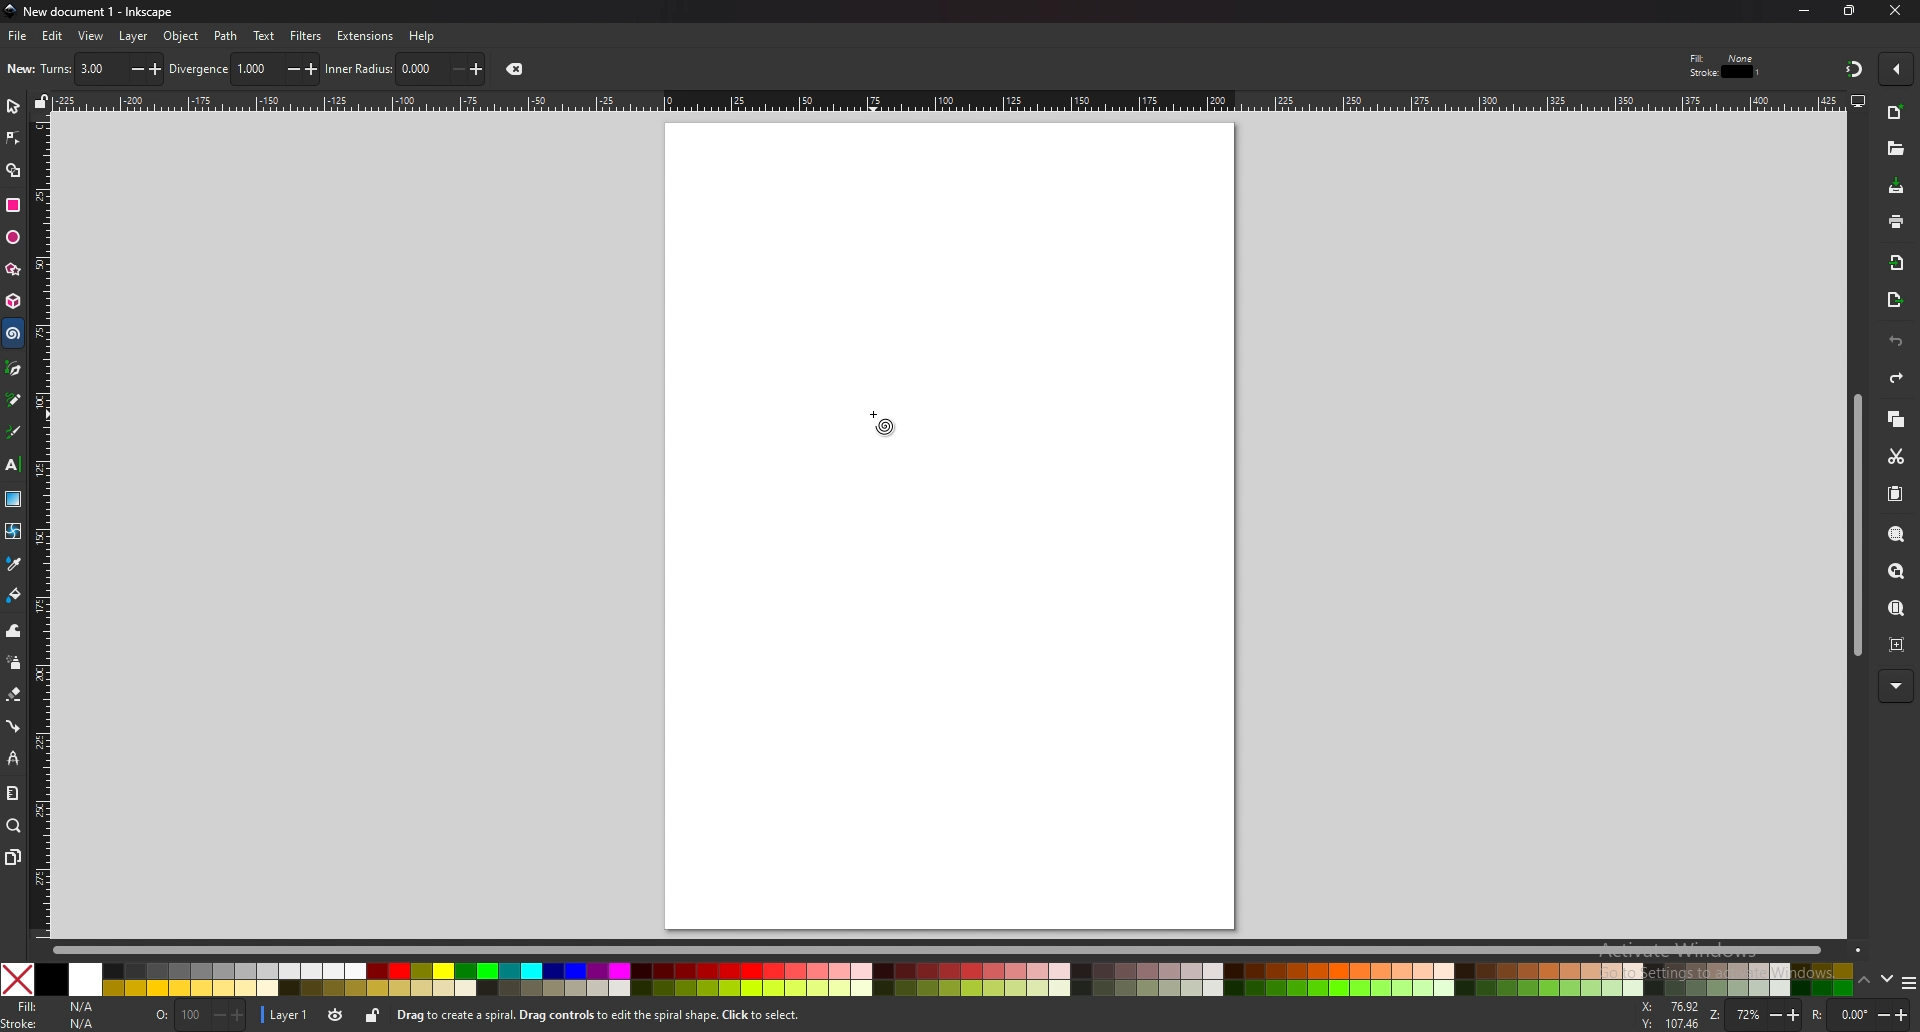 Image resolution: width=1920 pixels, height=1032 pixels. Describe the element at coordinates (1896, 341) in the screenshot. I see `undo` at that location.